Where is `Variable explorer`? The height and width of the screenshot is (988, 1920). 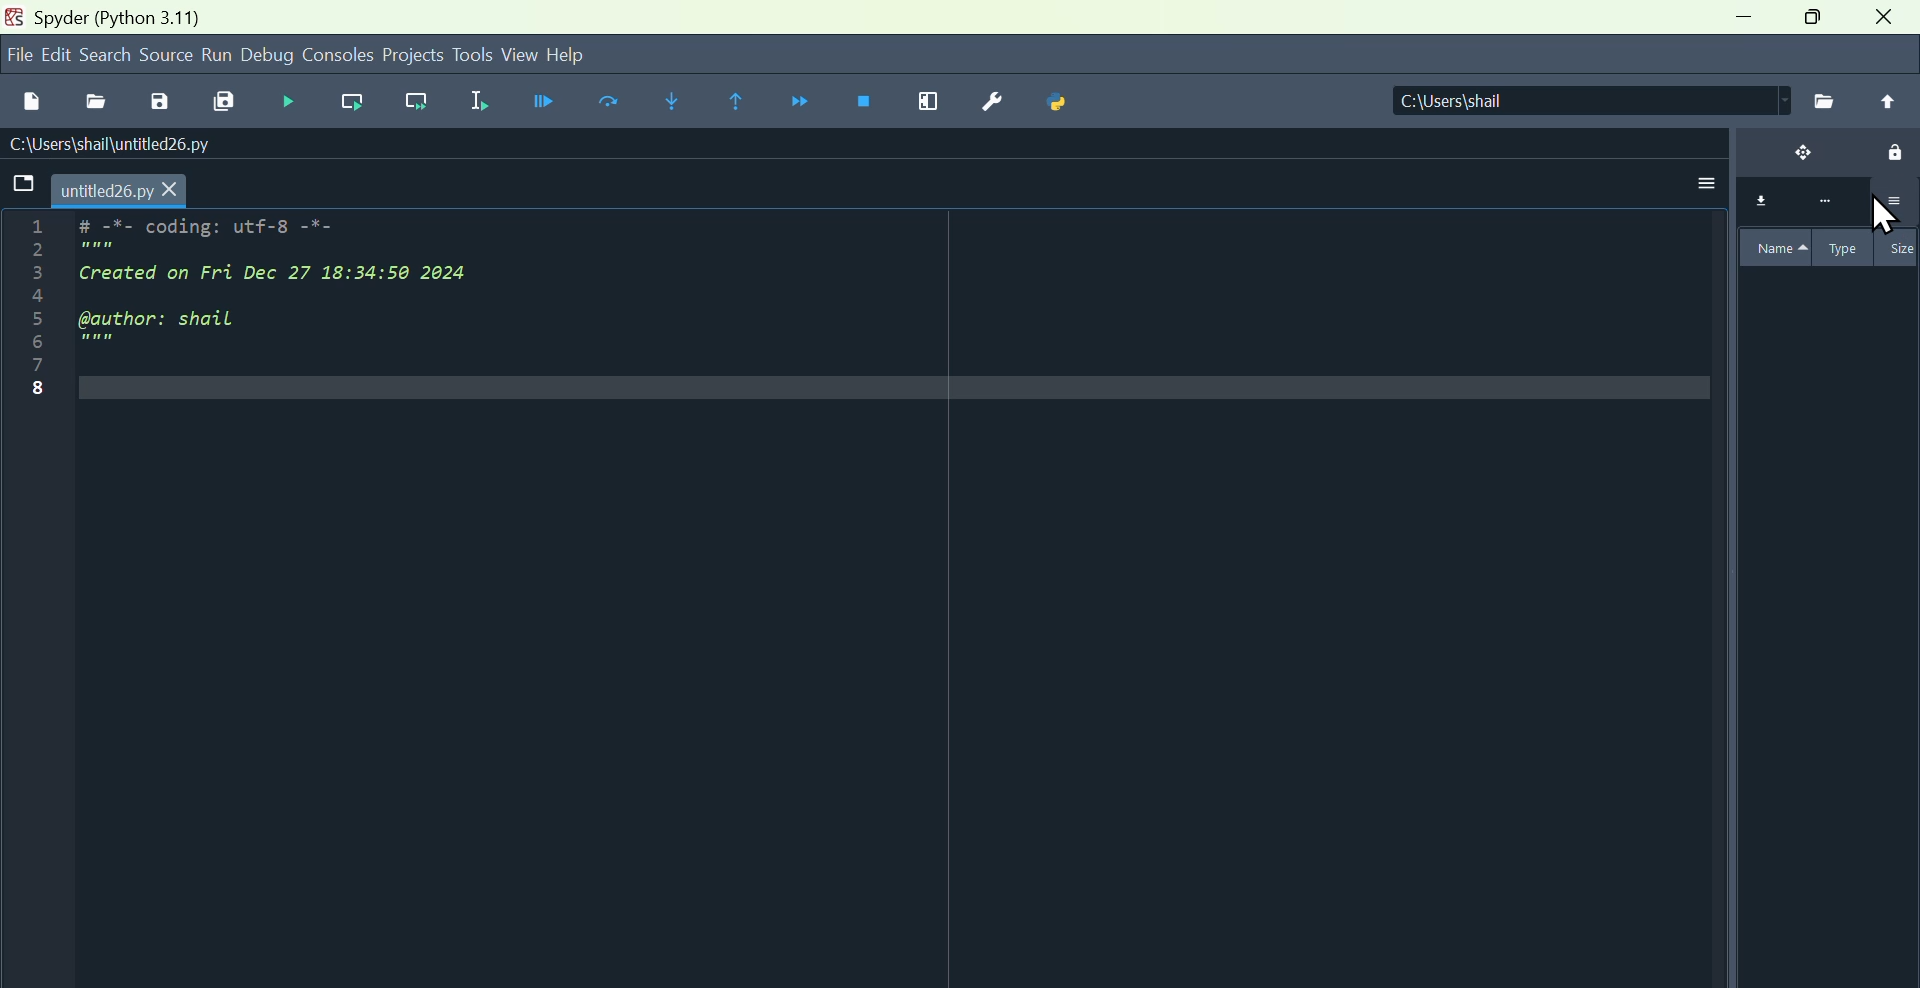
Variable explorer is located at coordinates (1824, 363).